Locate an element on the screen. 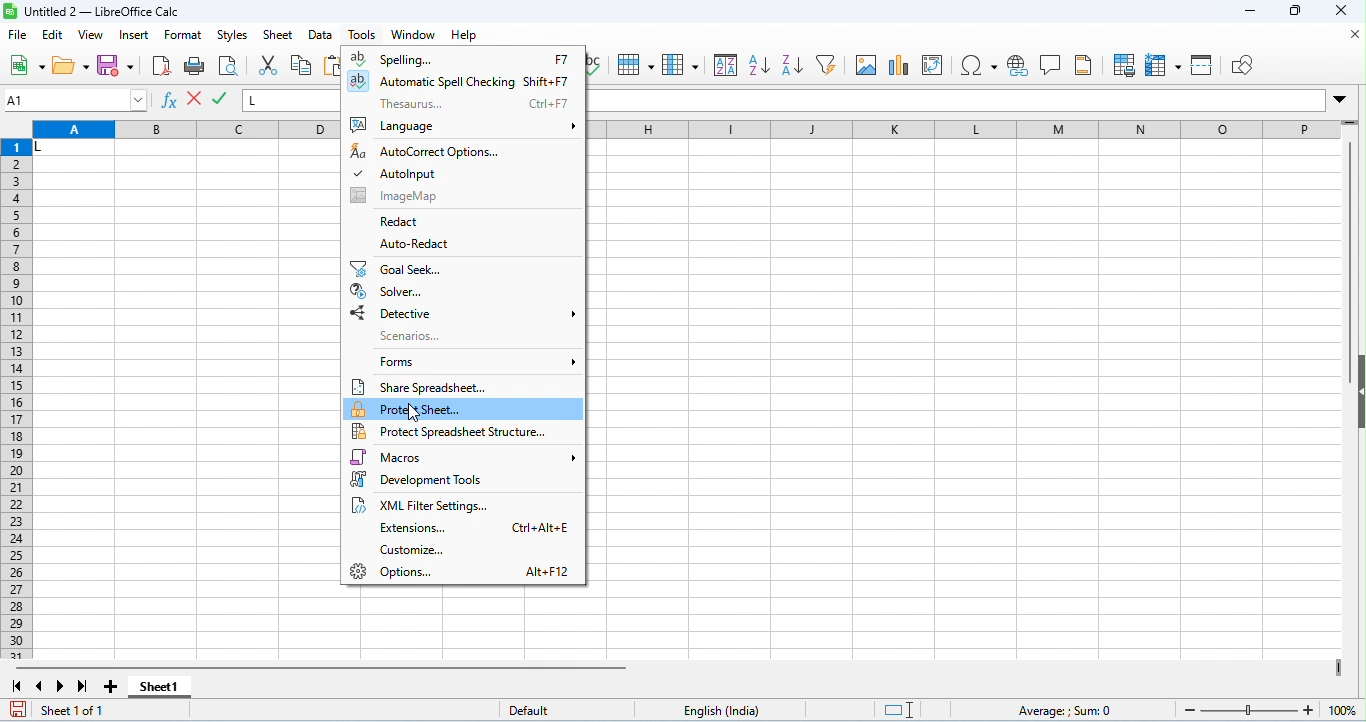  cell with data is located at coordinates (73, 148).